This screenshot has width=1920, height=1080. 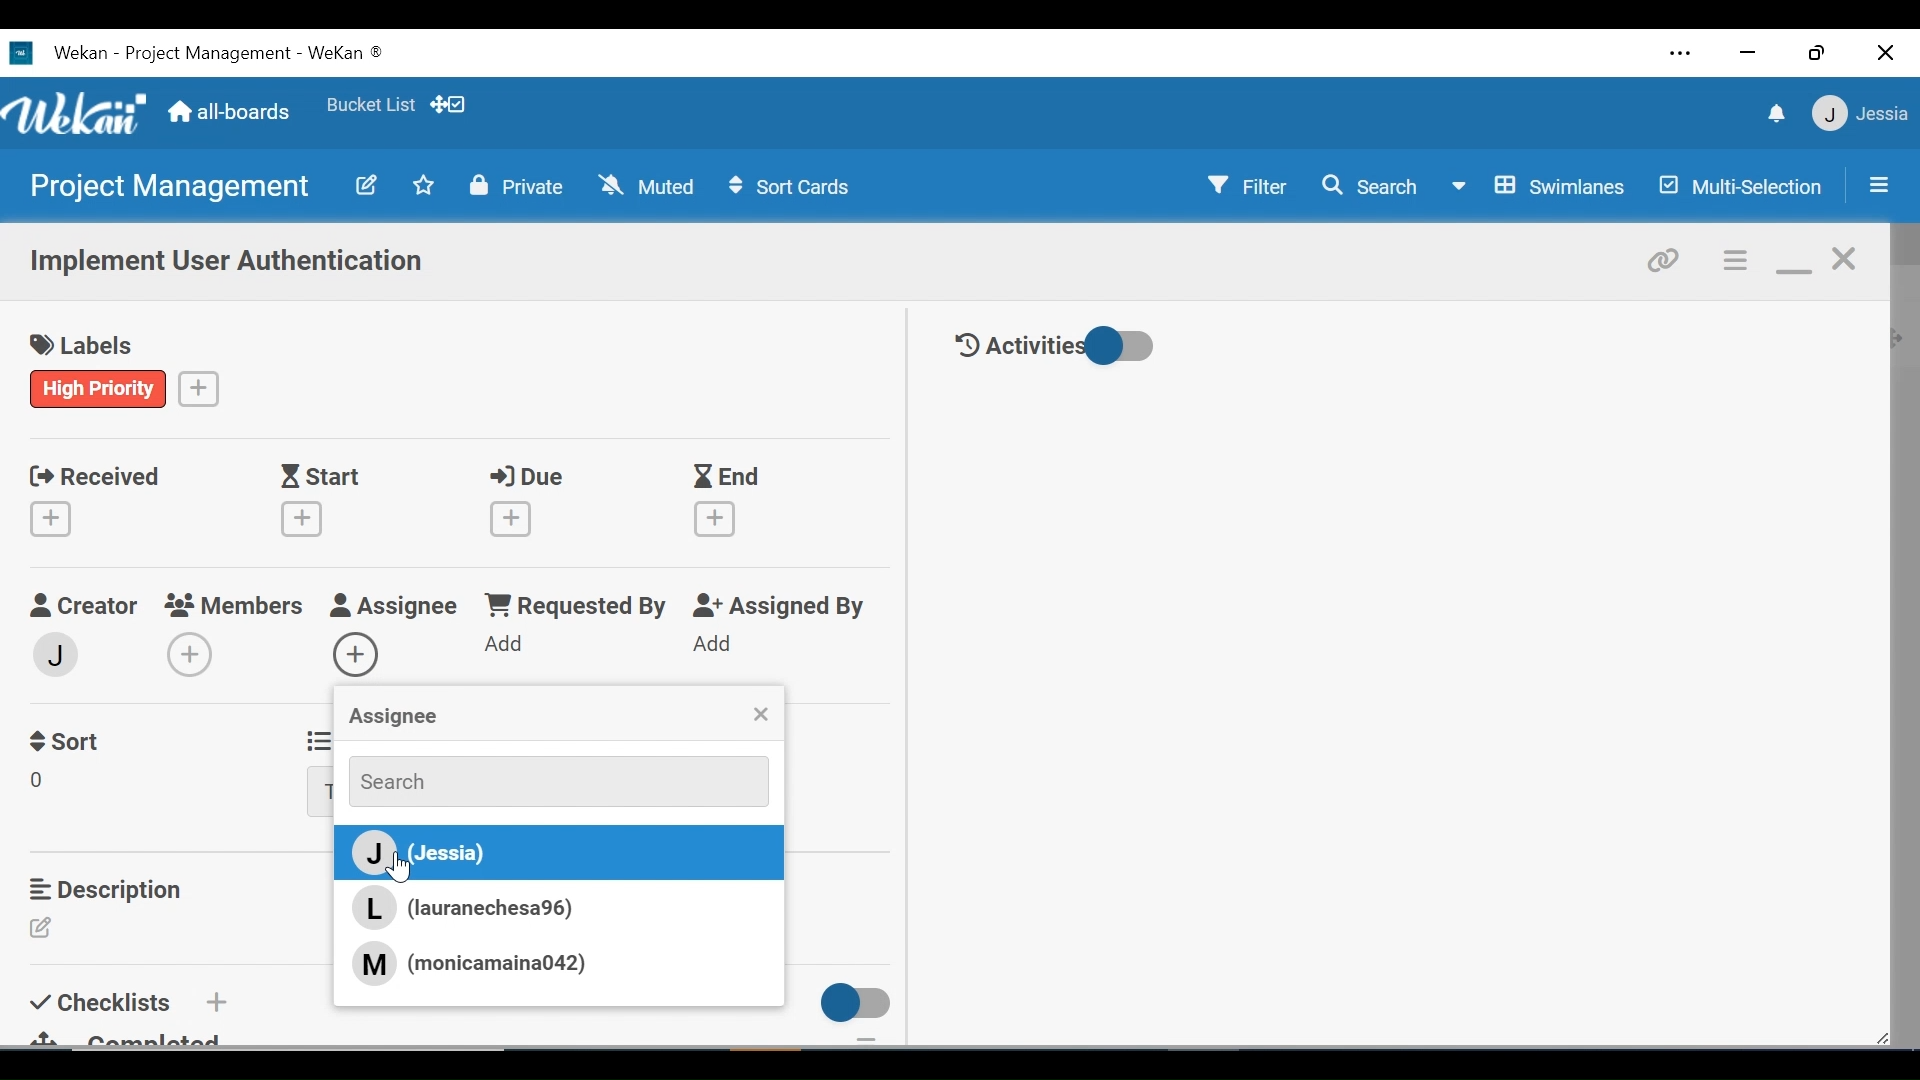 I want to click on Card actions, so click(x=1737, y=261).